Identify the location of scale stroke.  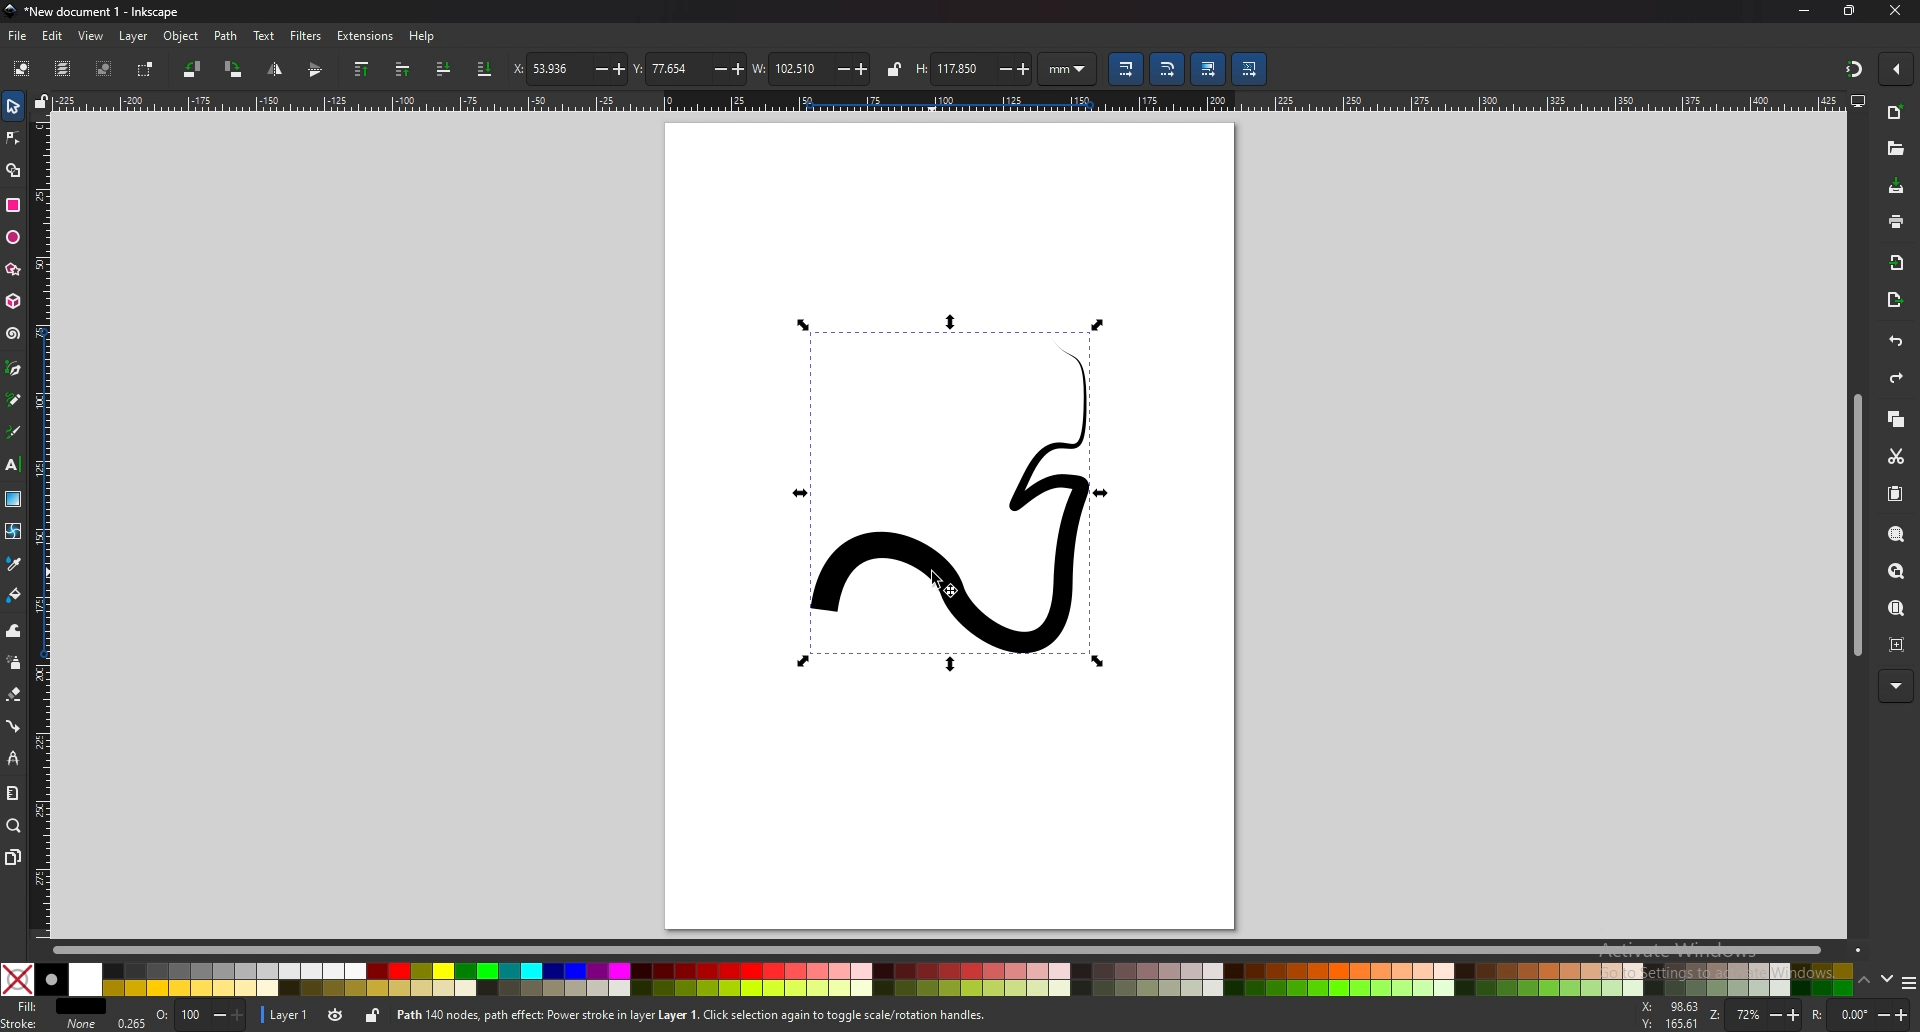
(1125, 69).